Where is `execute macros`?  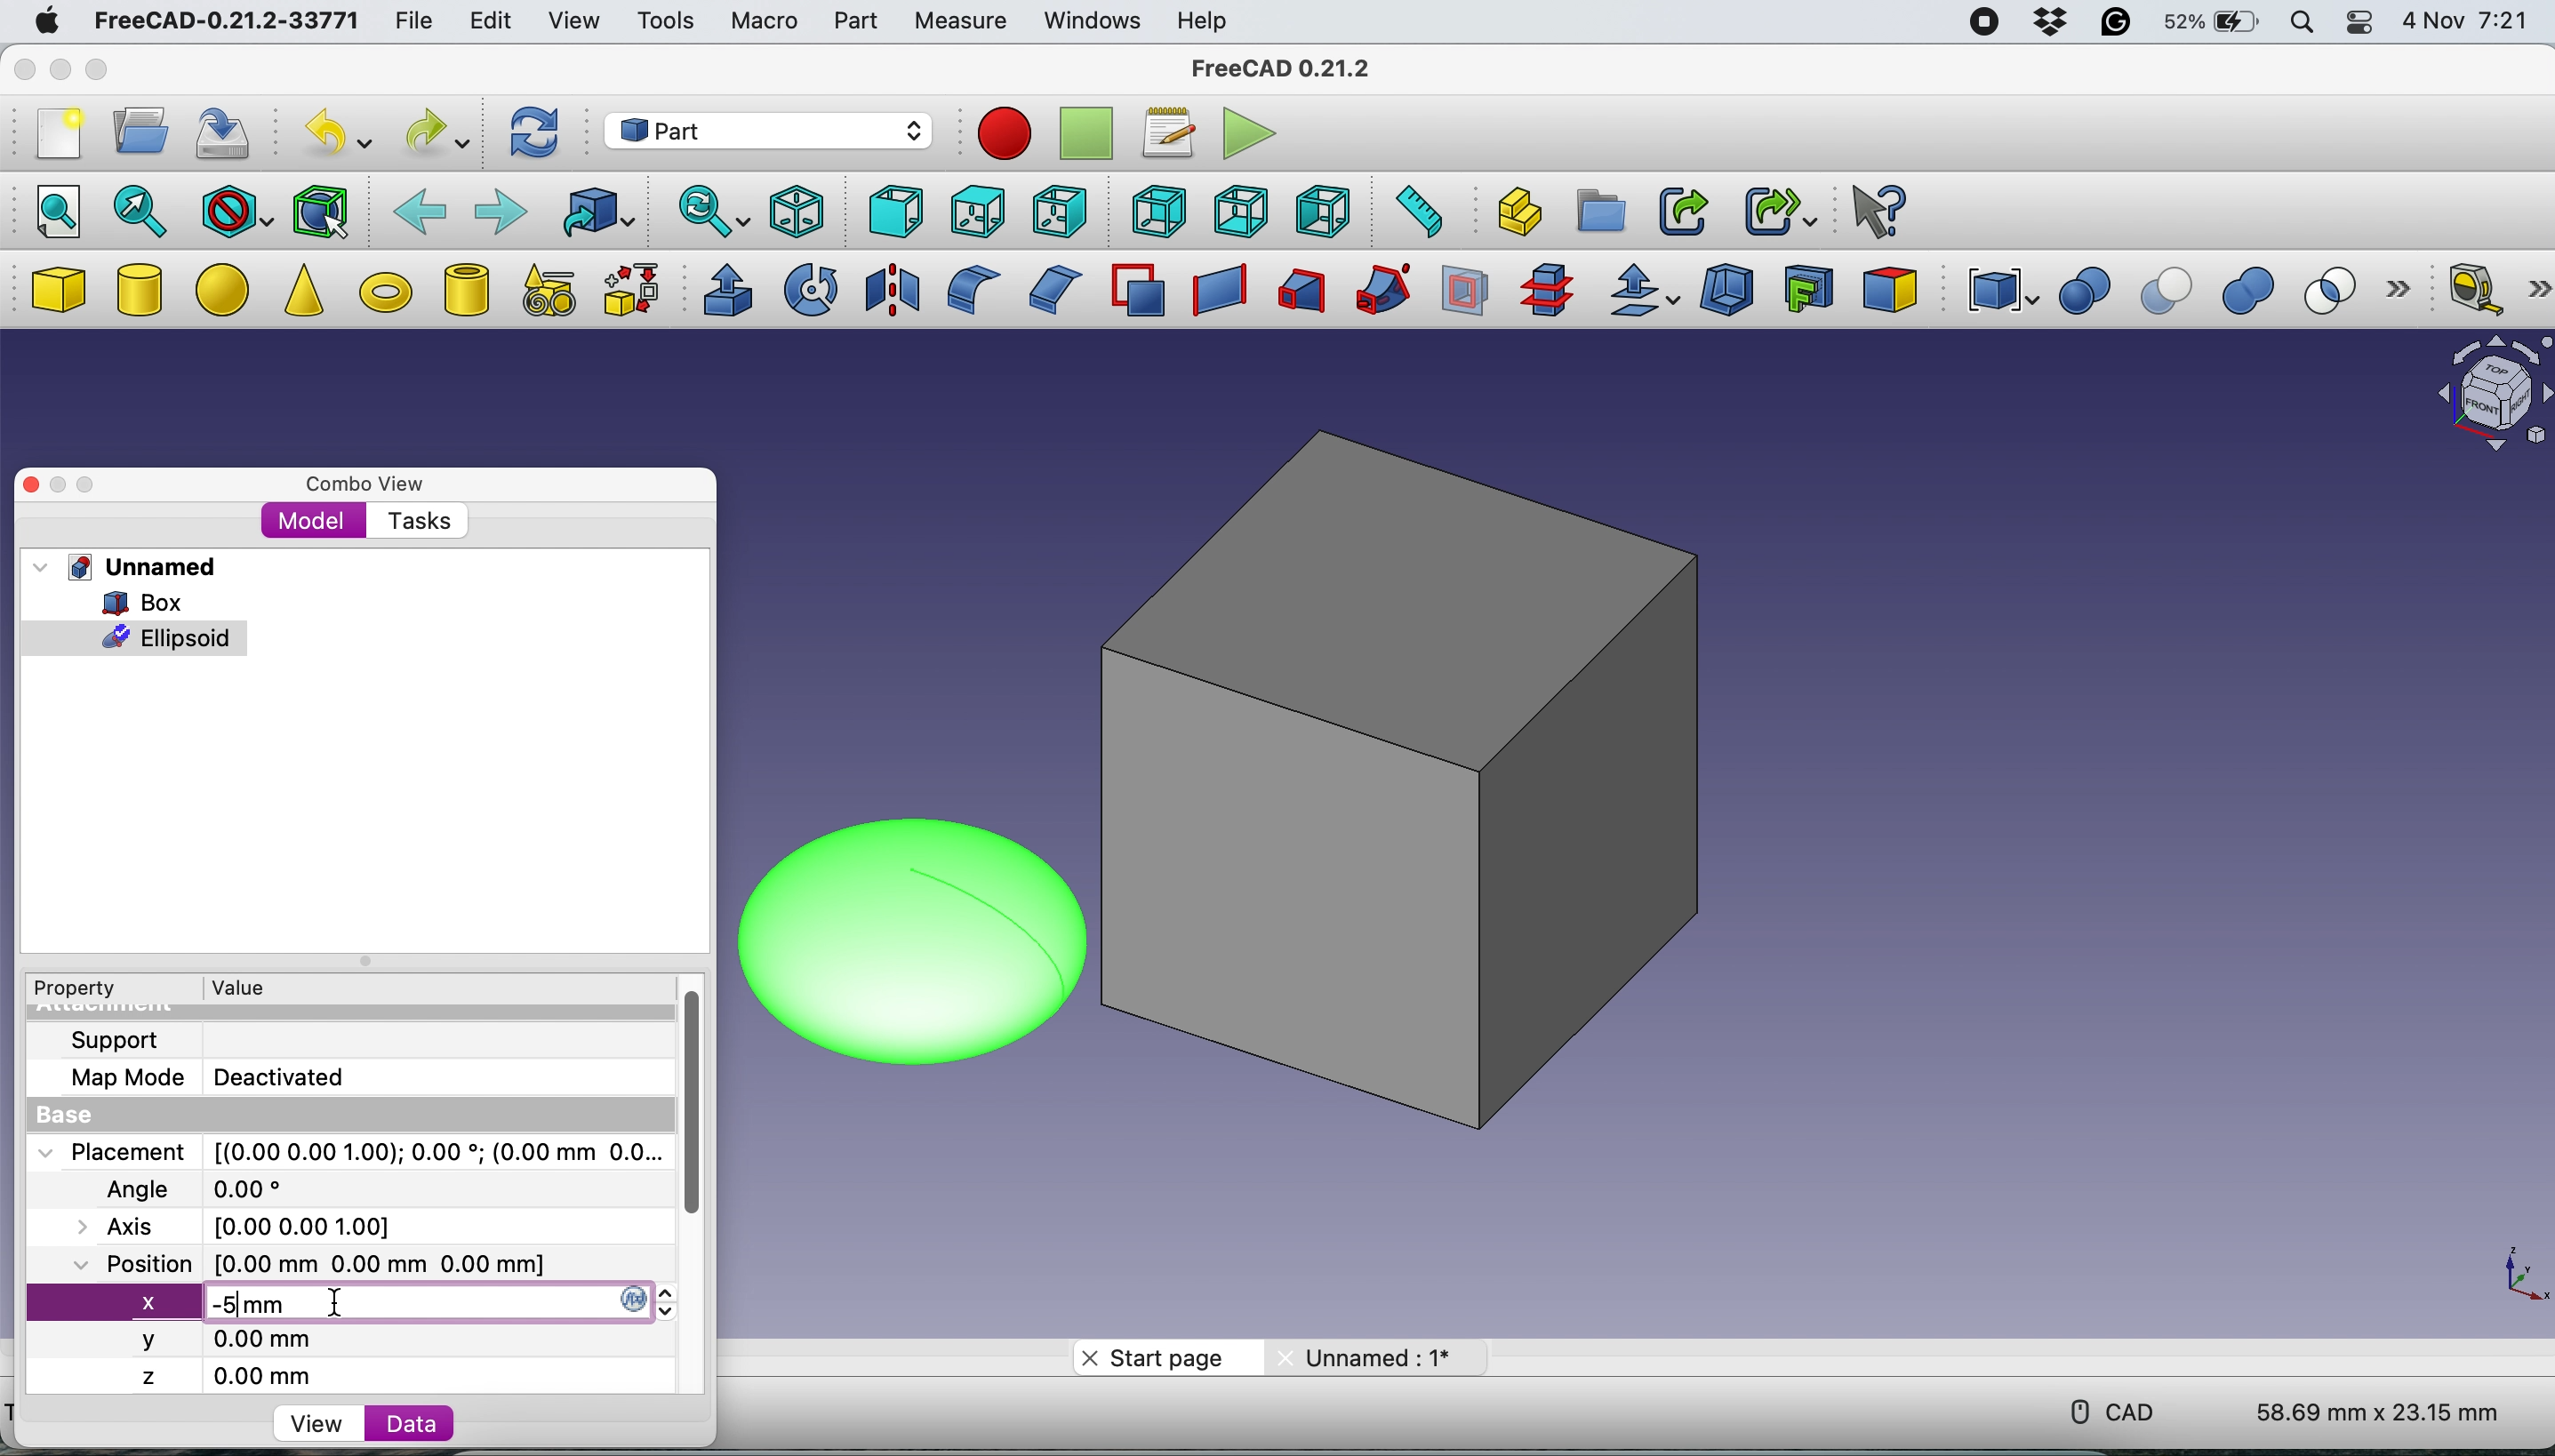 execute macros is located at coordinates (1246, 136).